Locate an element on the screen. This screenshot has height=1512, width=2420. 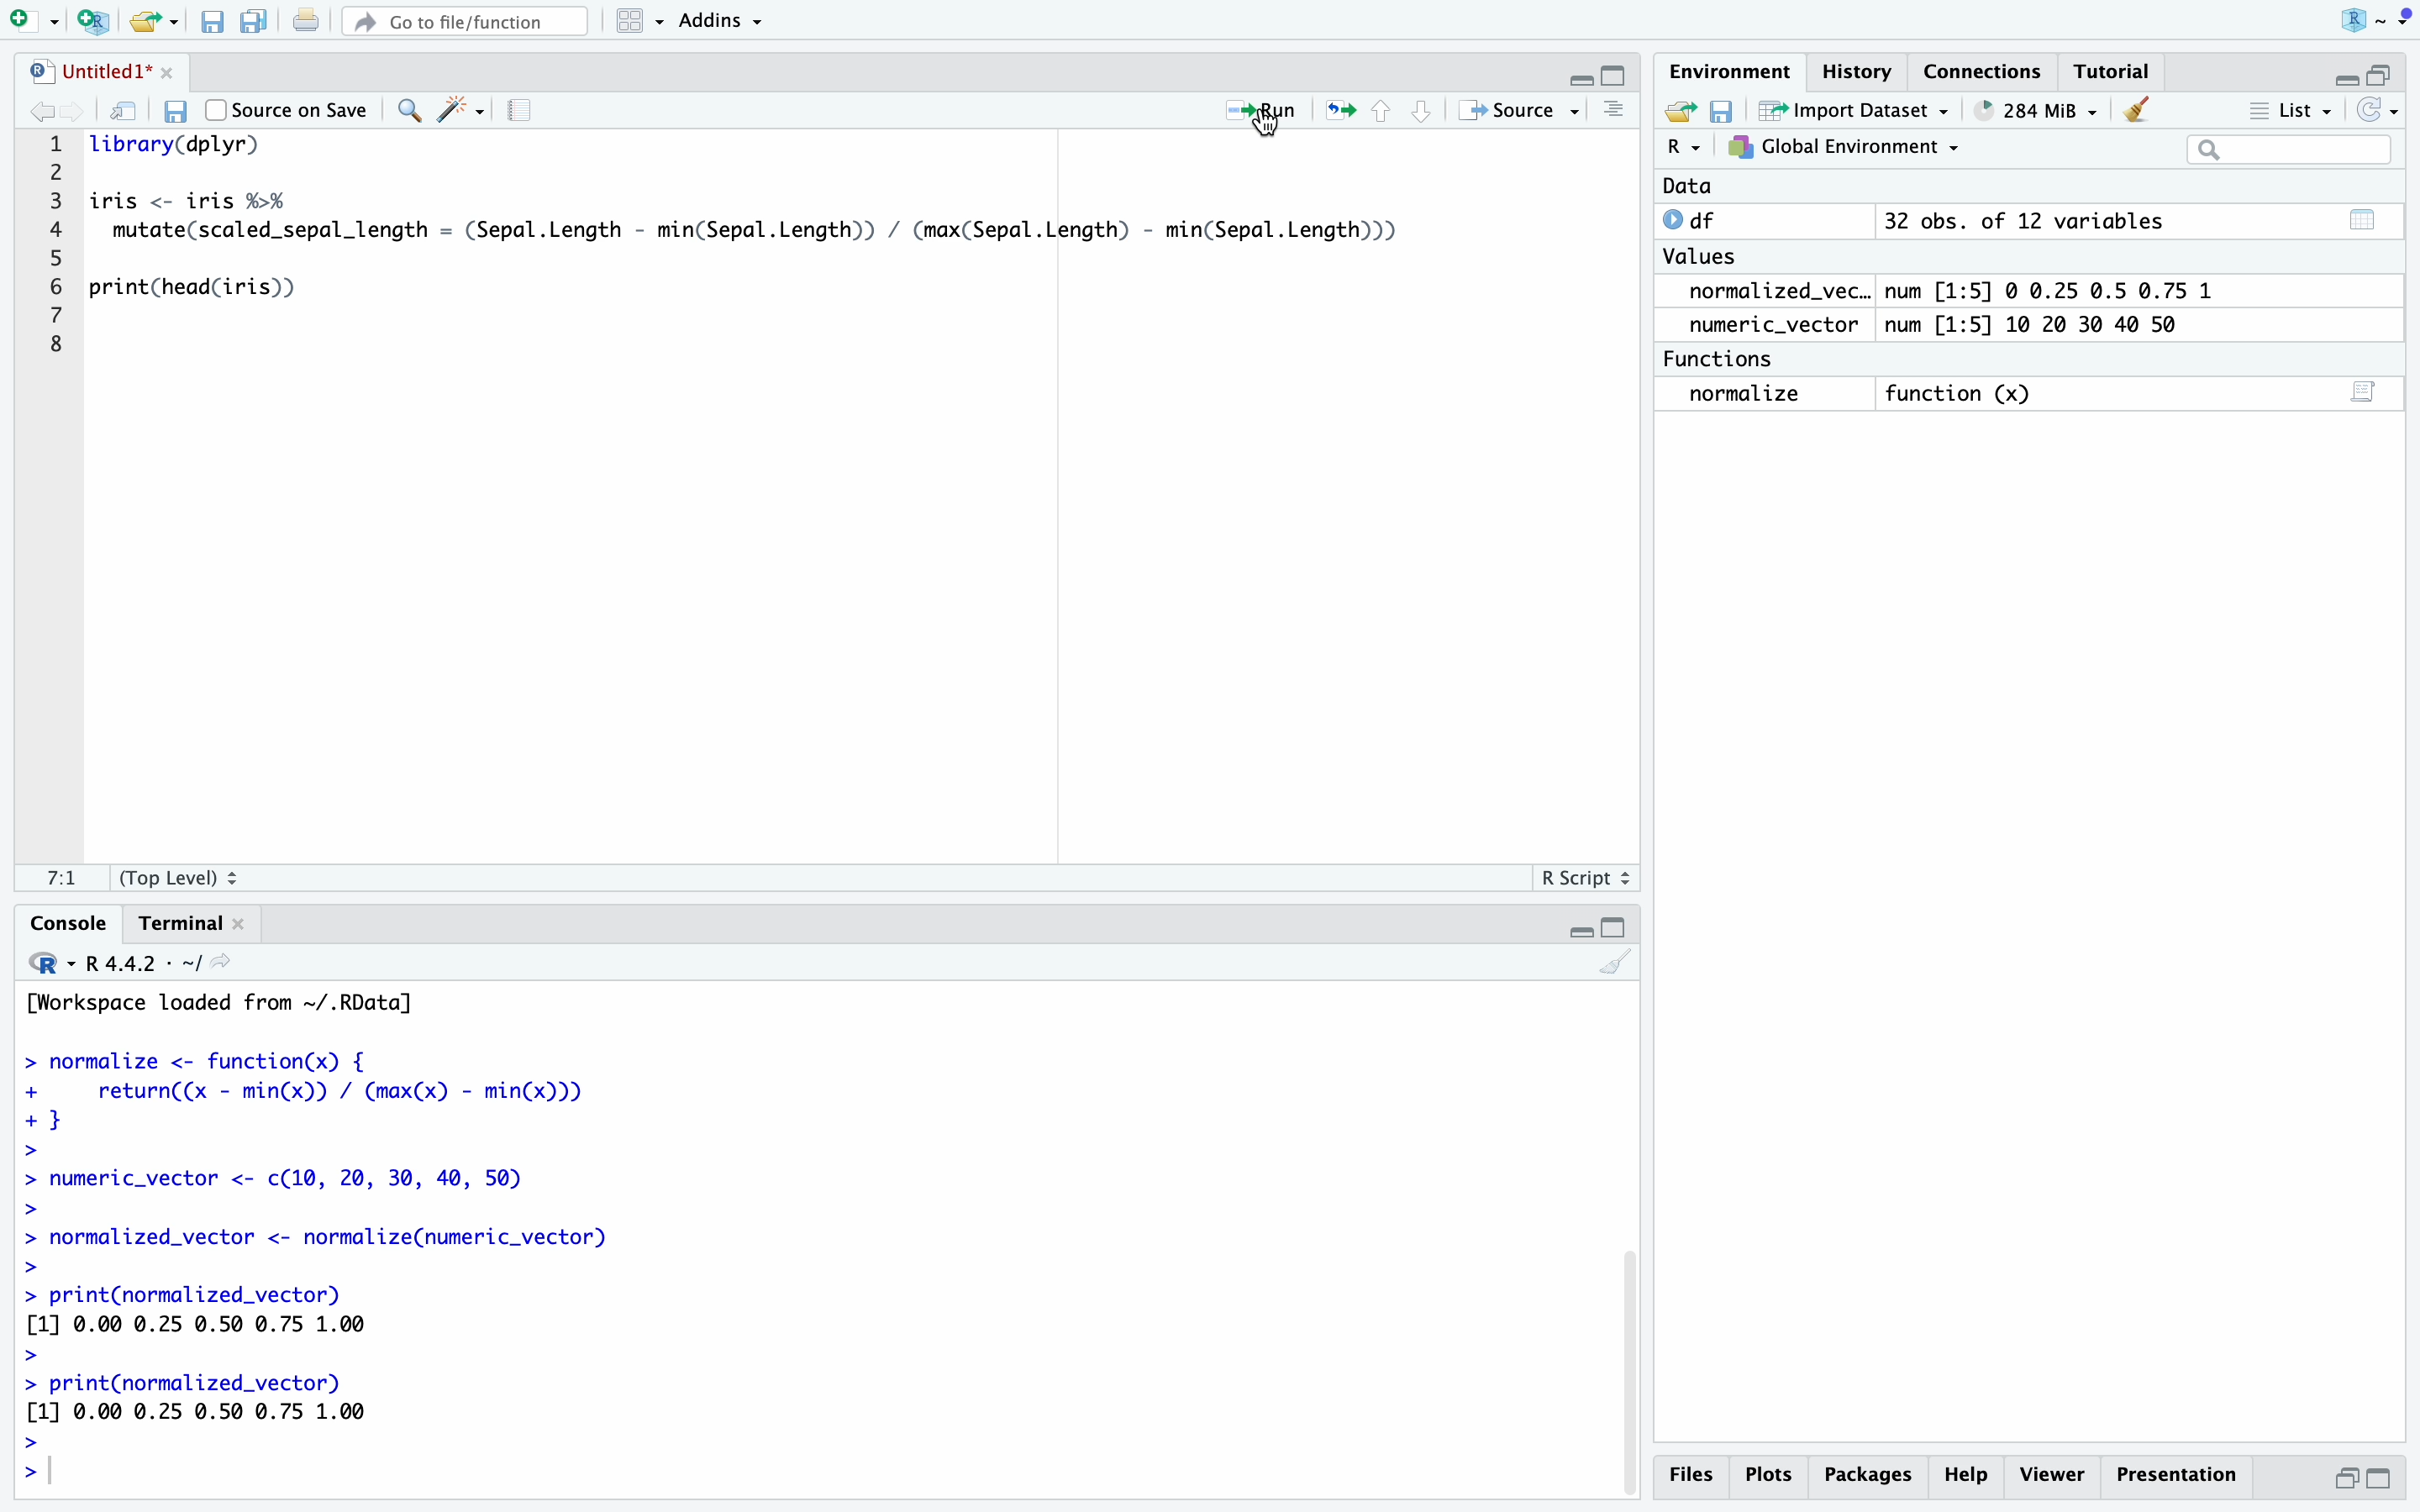
Save is located at coordinates (212, 23).